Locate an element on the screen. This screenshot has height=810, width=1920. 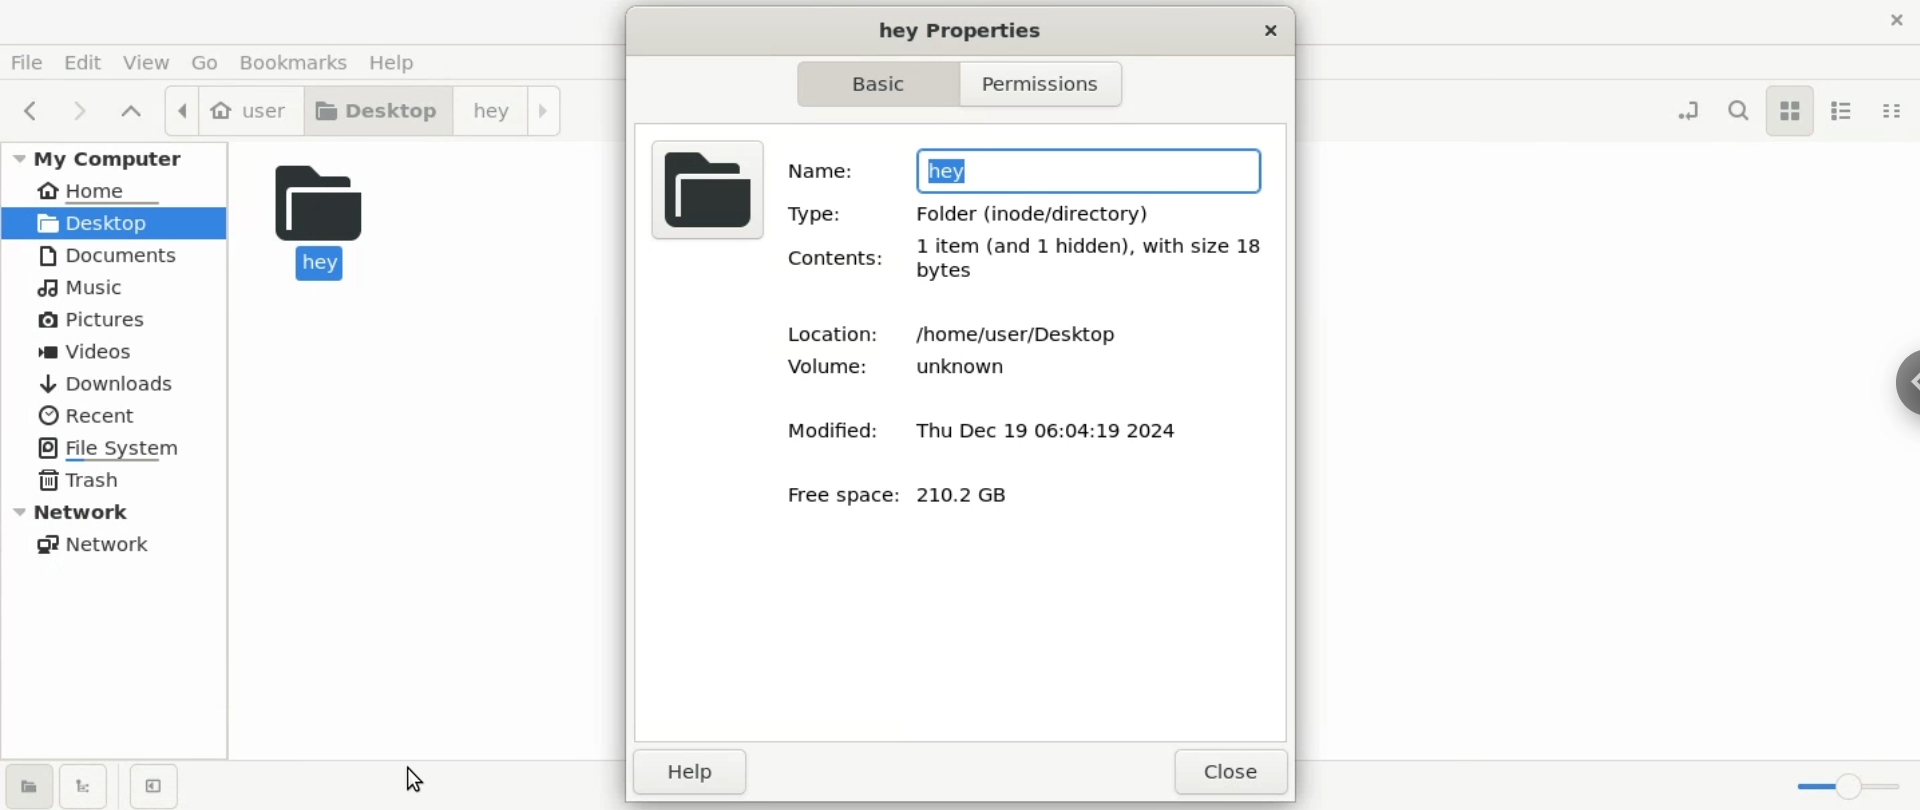
documents is located at coordinates (112, 256).